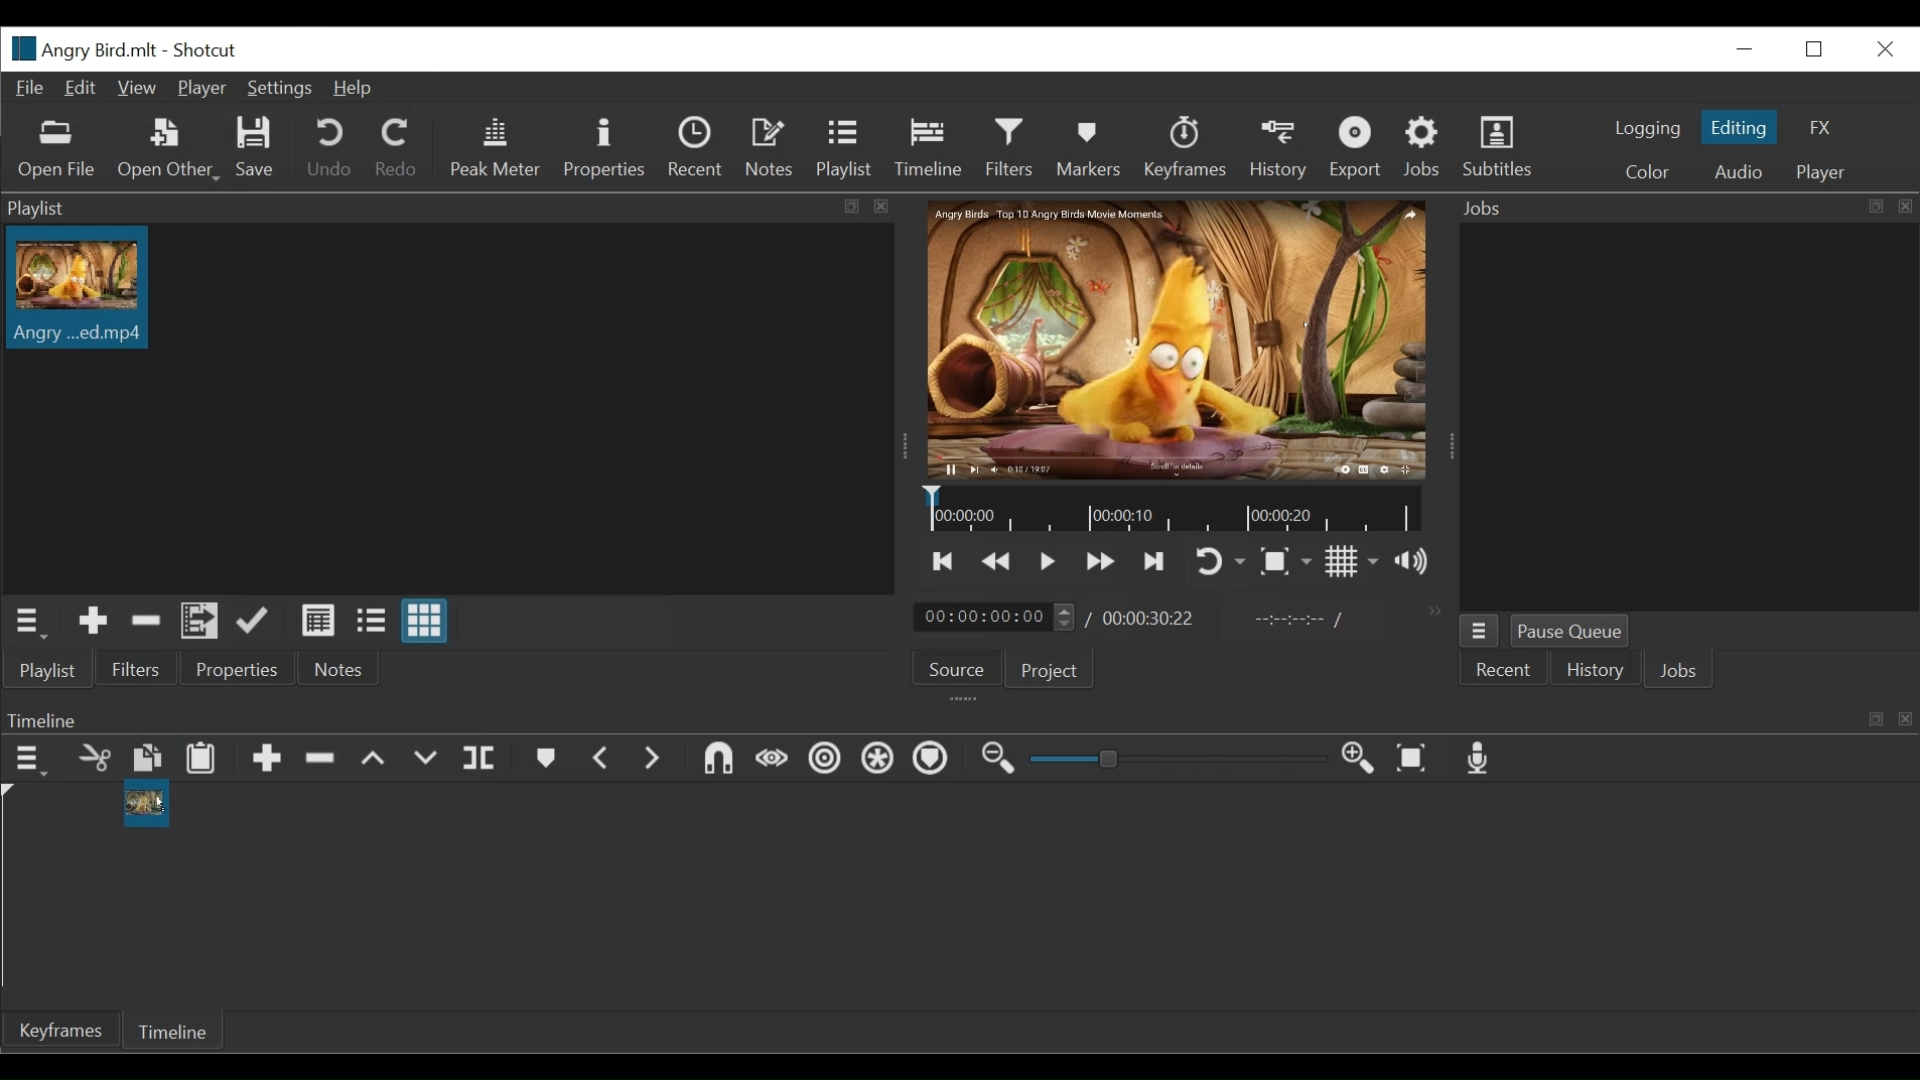 The image size is (1920, 1080). I want to click on Audio, so click(1738, 173).